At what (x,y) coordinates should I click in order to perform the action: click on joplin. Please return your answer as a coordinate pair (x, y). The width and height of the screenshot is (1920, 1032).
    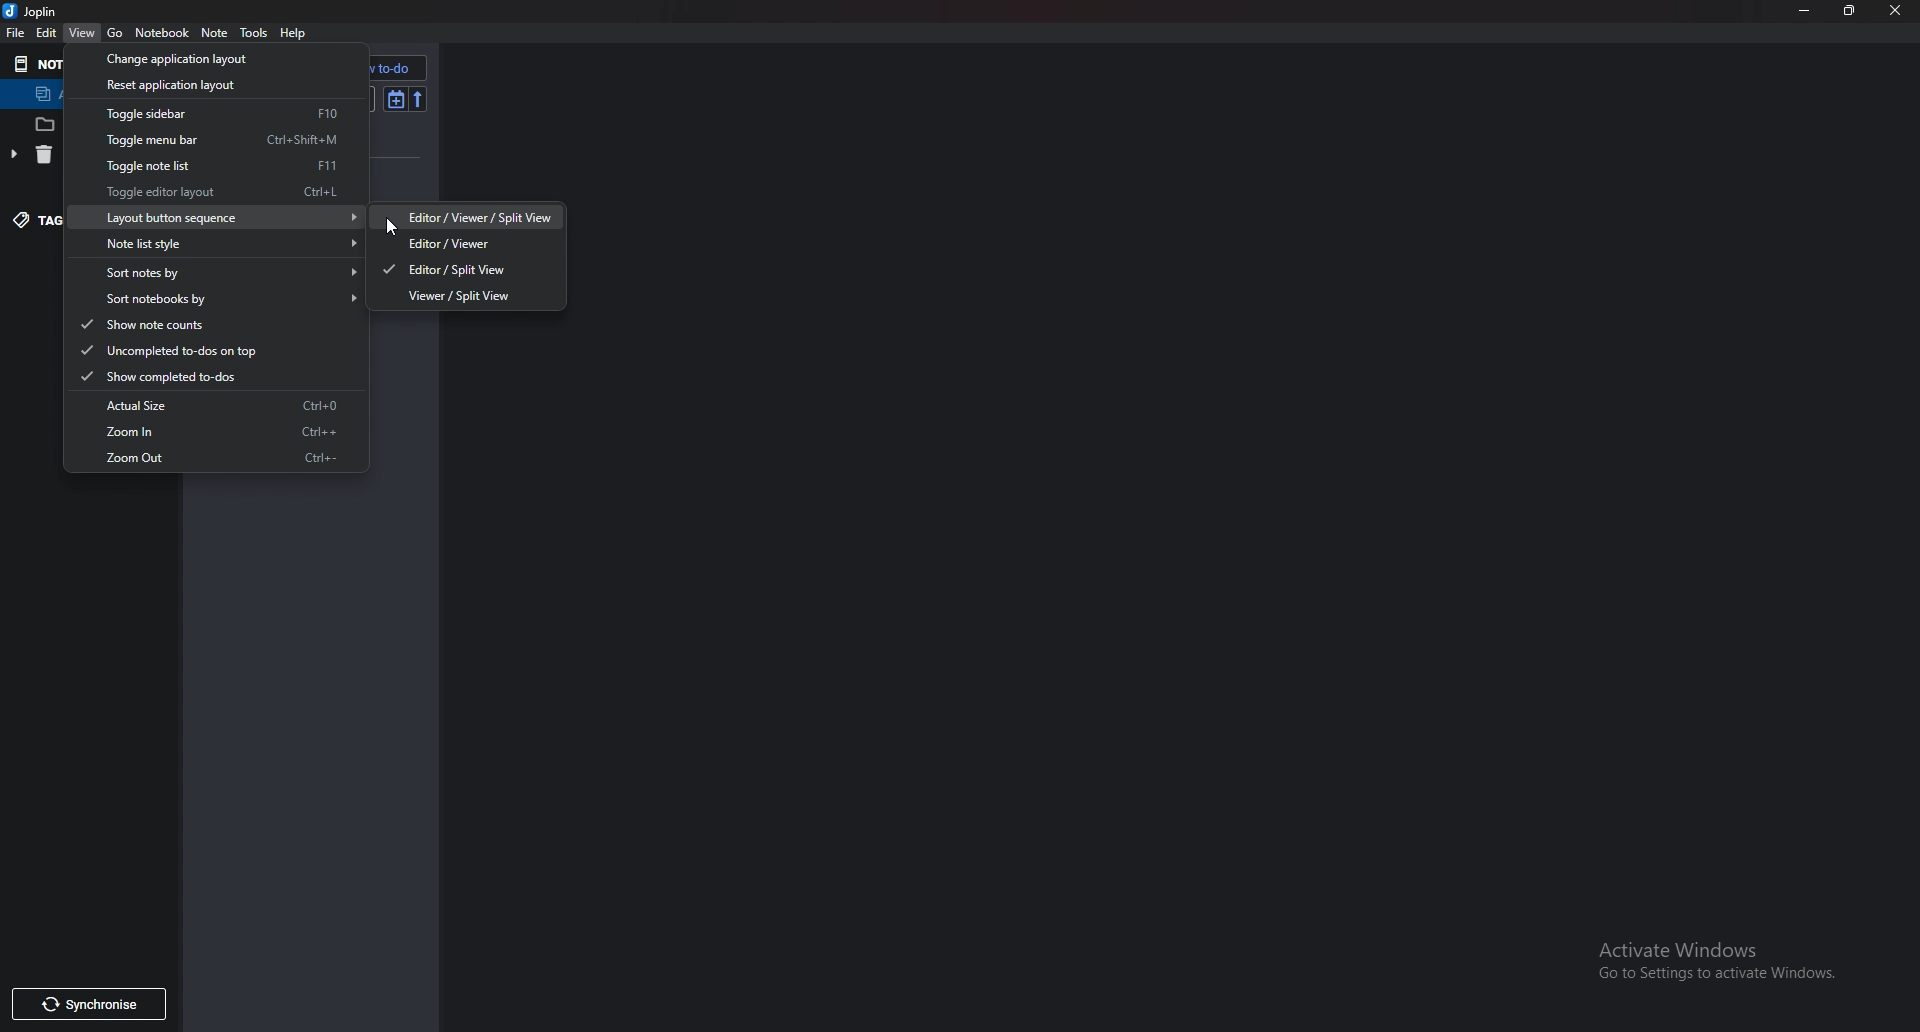
    Looking at the image, I should click on (36, 11).